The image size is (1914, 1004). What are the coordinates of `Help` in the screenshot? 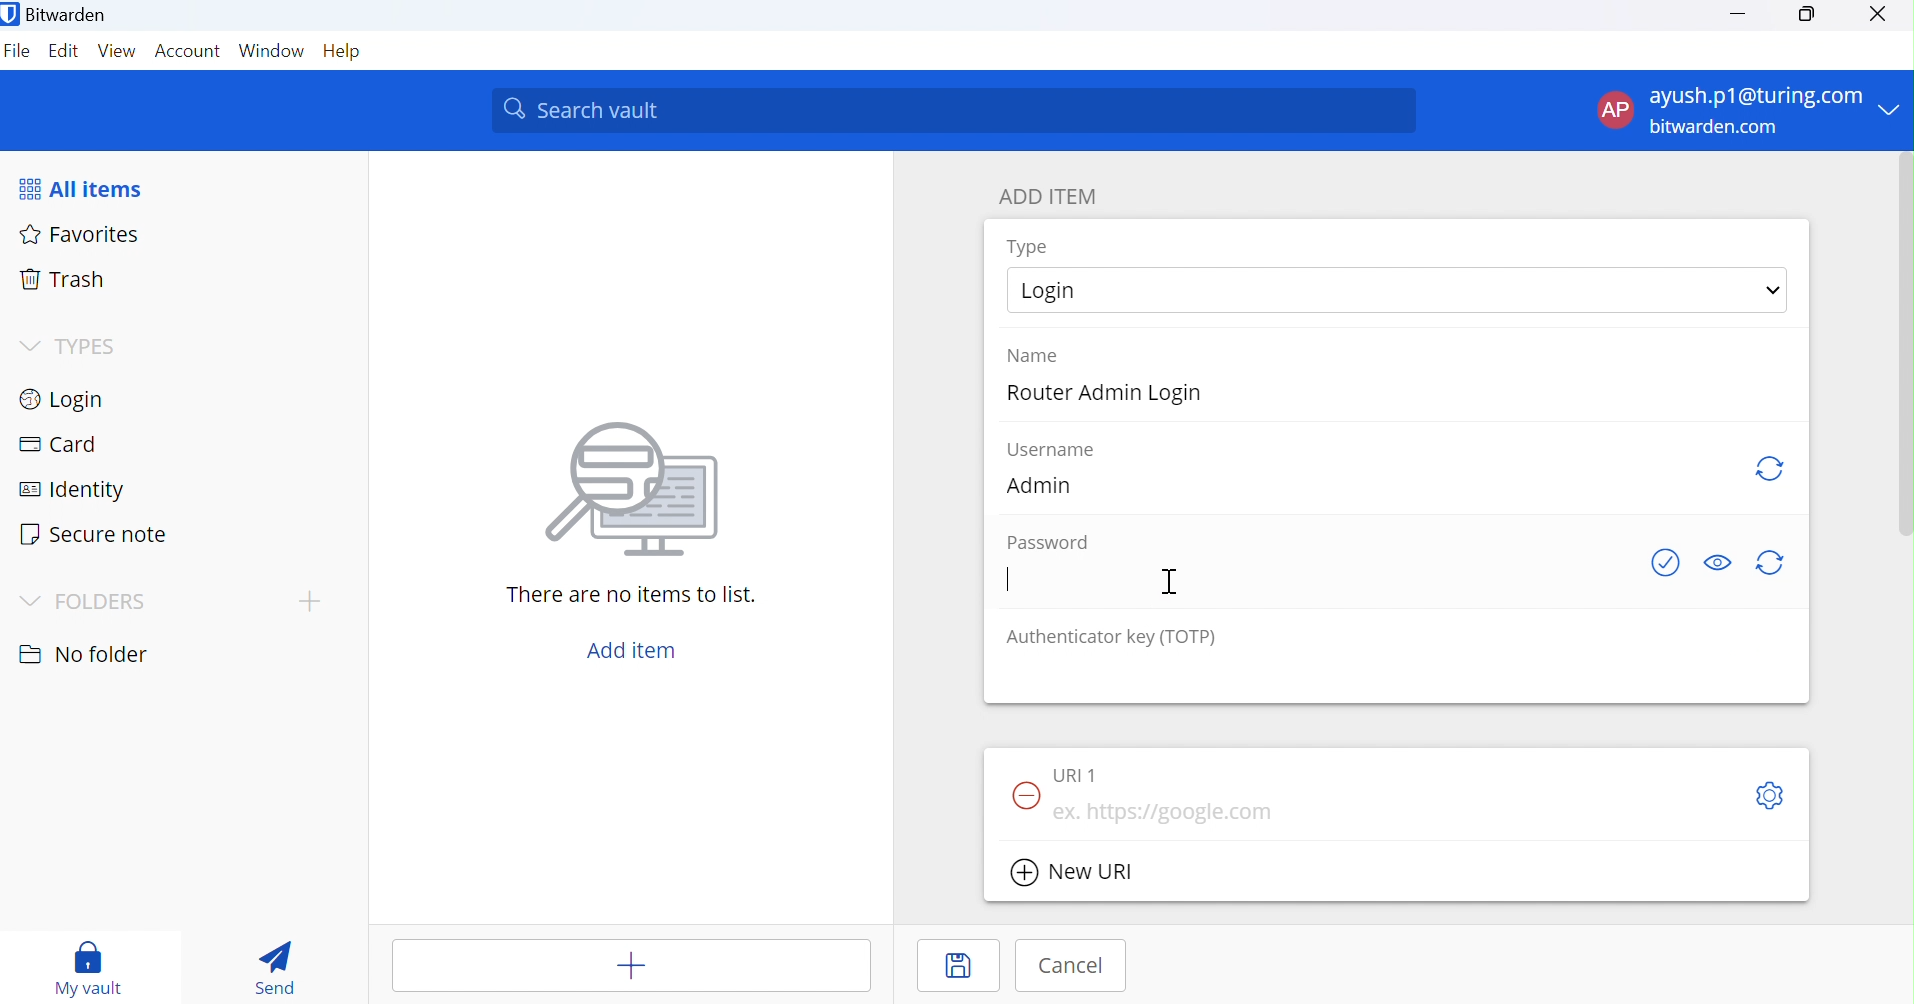 It's located at (346, 52).